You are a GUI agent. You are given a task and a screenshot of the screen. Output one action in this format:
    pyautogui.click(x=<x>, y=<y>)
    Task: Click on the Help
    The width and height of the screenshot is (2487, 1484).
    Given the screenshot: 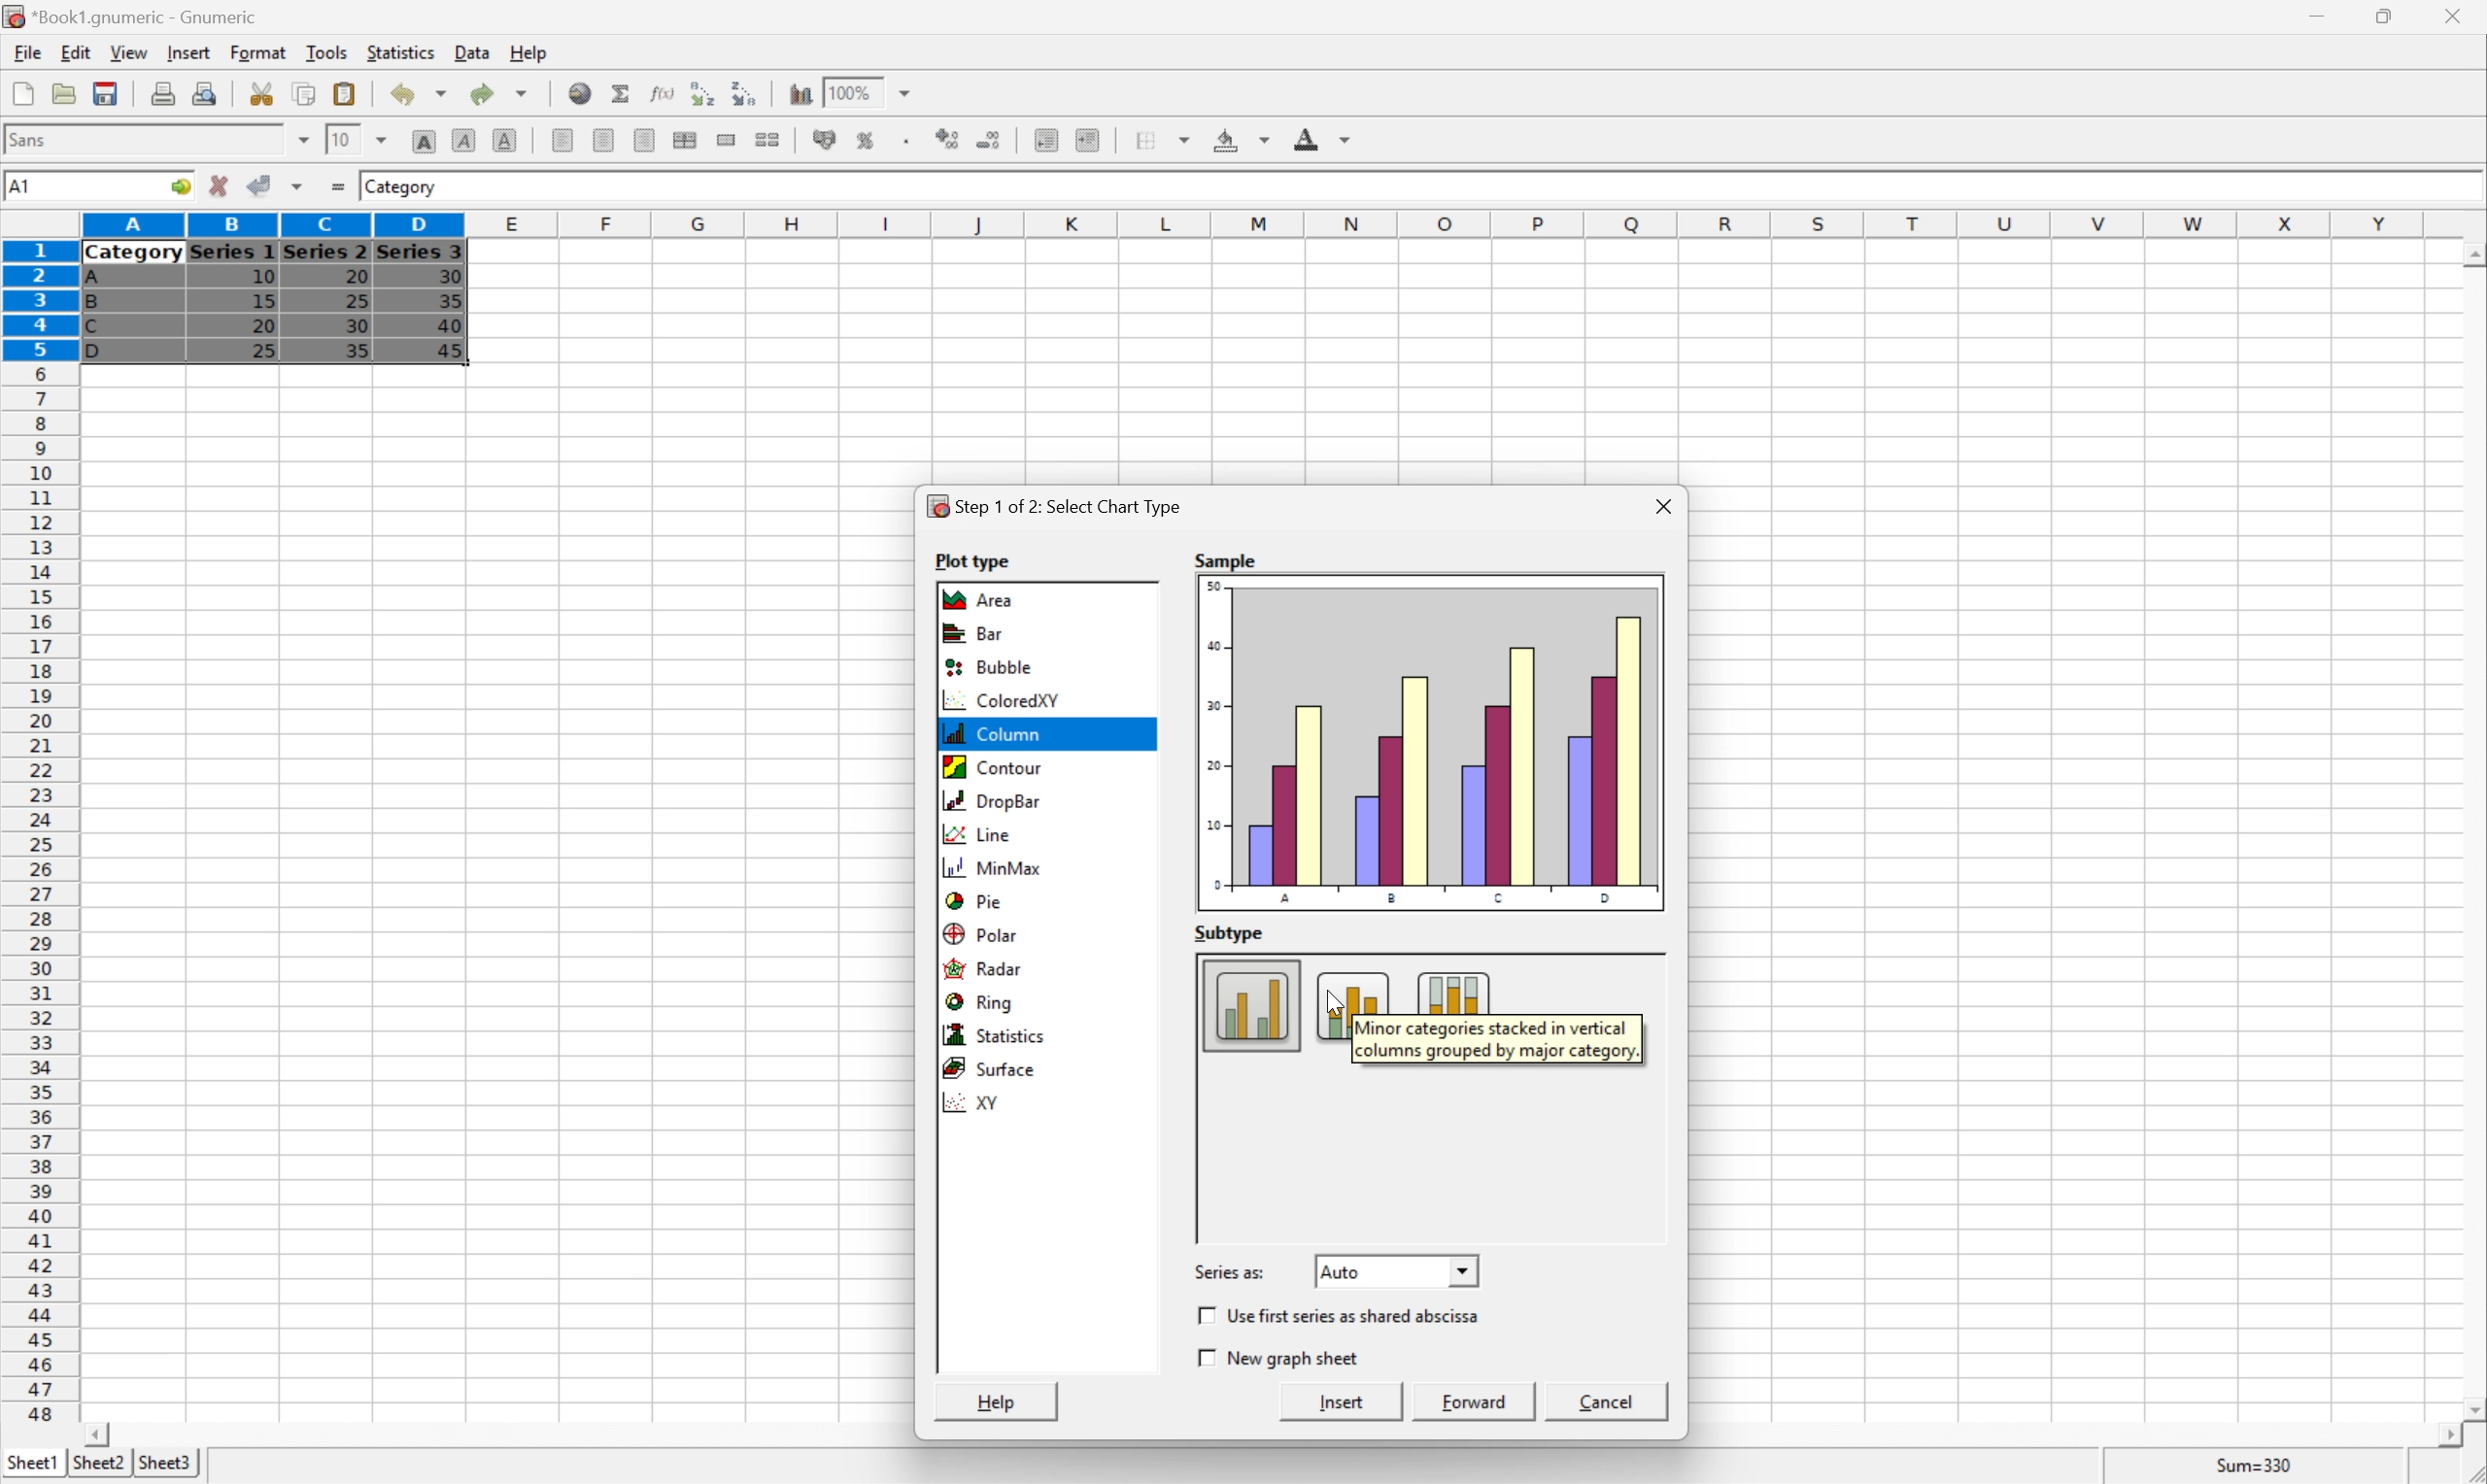 What is the action you would take?
    pyautogui.click(x=1001, y=1401)
    